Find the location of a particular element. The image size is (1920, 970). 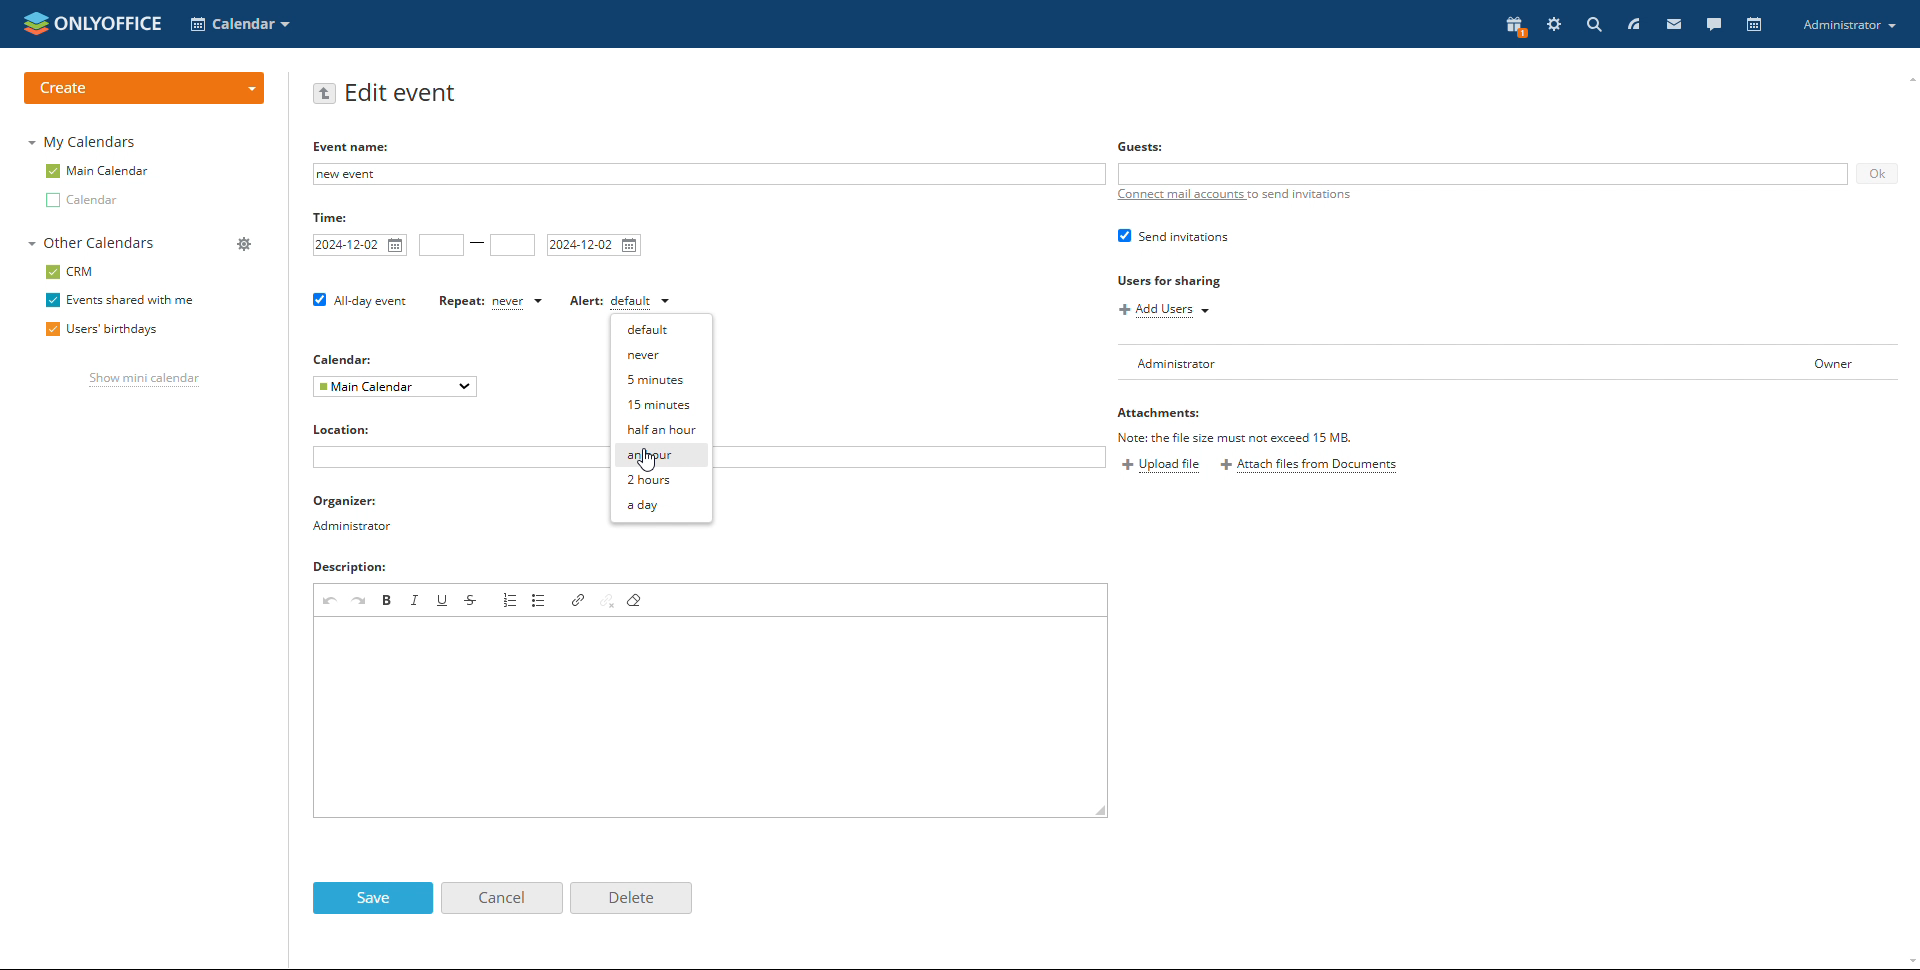

add guests is located at coordinates (1482, 173).